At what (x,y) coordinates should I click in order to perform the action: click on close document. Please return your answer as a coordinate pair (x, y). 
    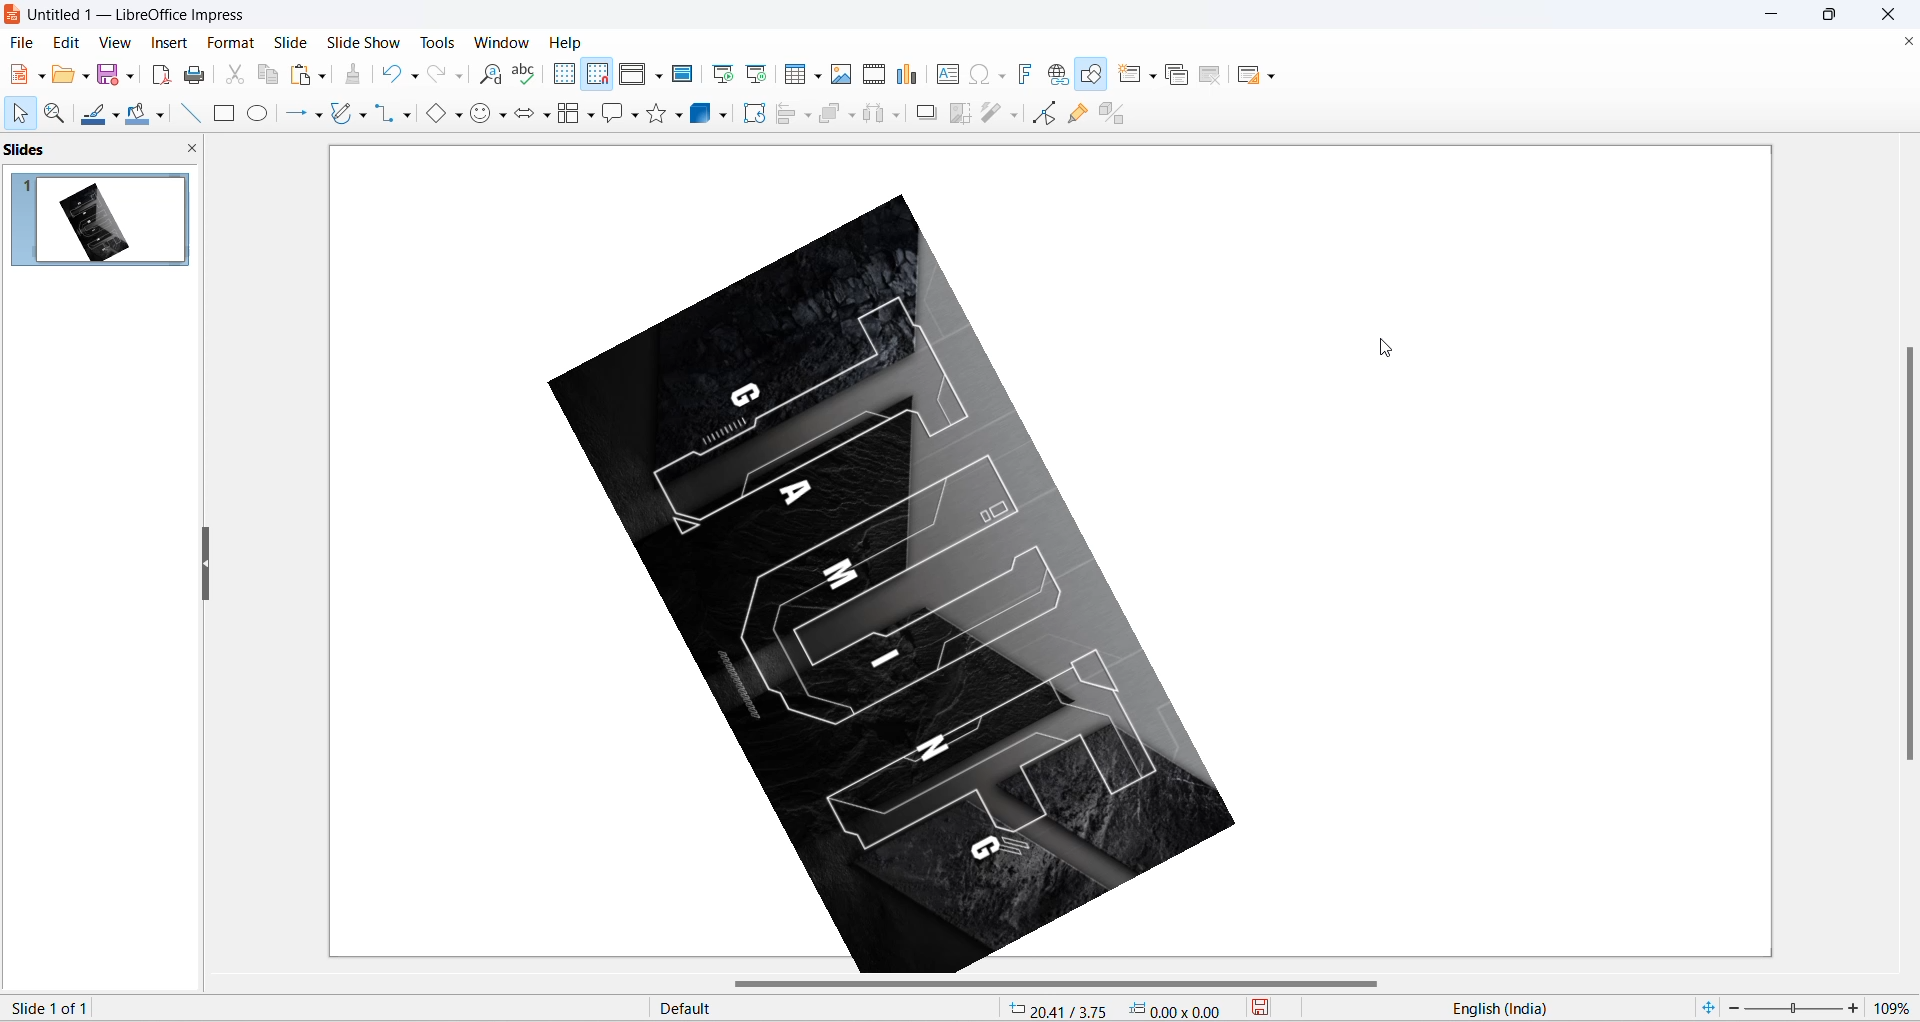
    Looking at the image, I should click on (1906, 42).